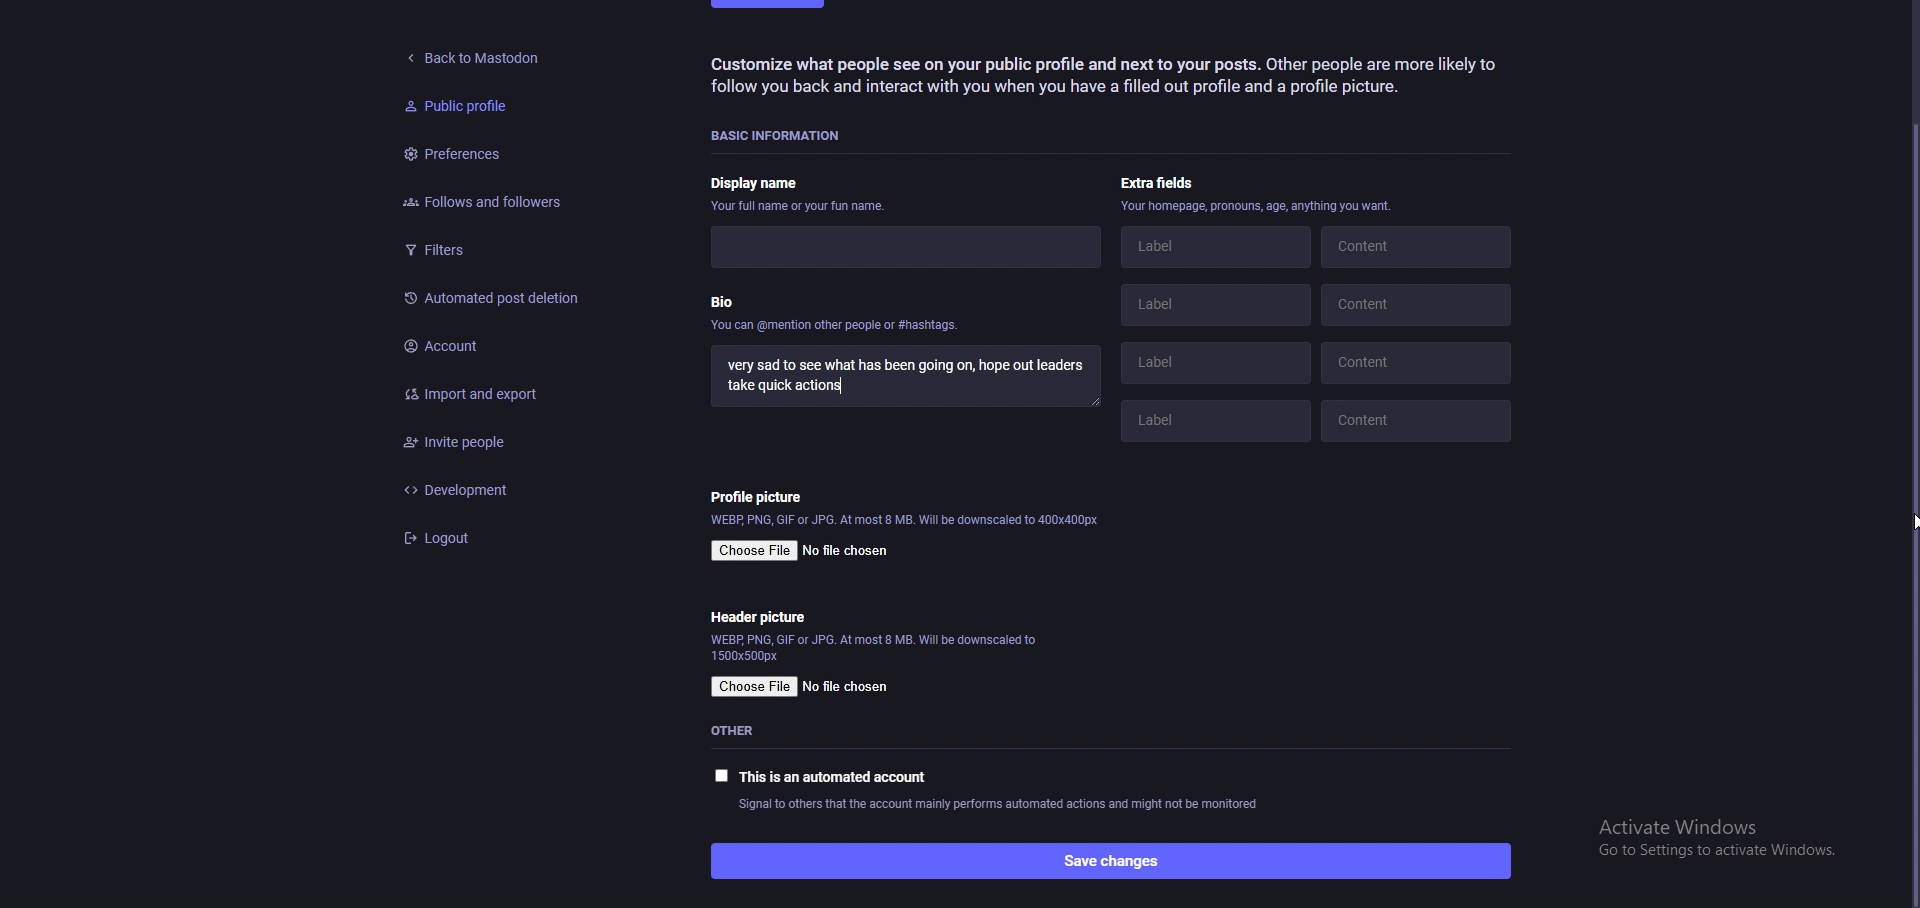 Image resolution: width=1920 pixels, height=908 pixels. I want to click on other, so click(744, 731).